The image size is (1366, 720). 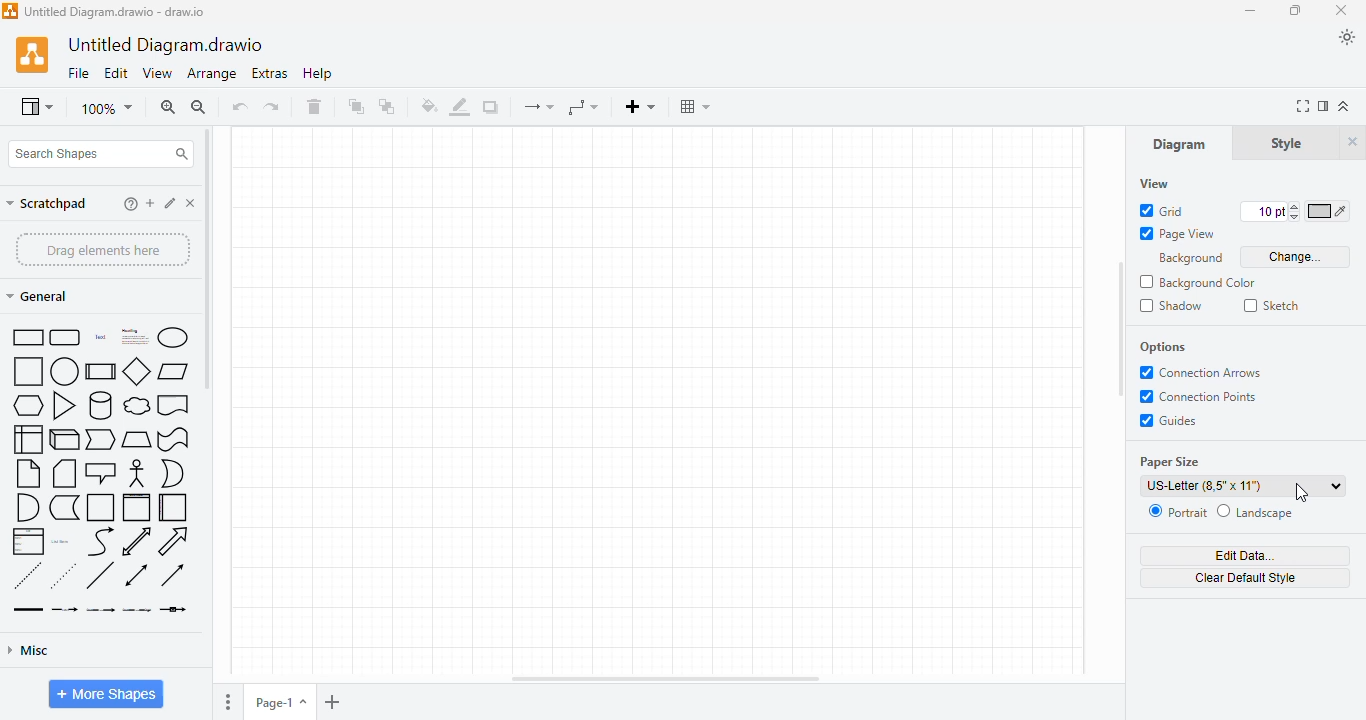 What do you see at coordinates (28, 473) in the screenshot?
I see `note` at bounding box center [28, 473].